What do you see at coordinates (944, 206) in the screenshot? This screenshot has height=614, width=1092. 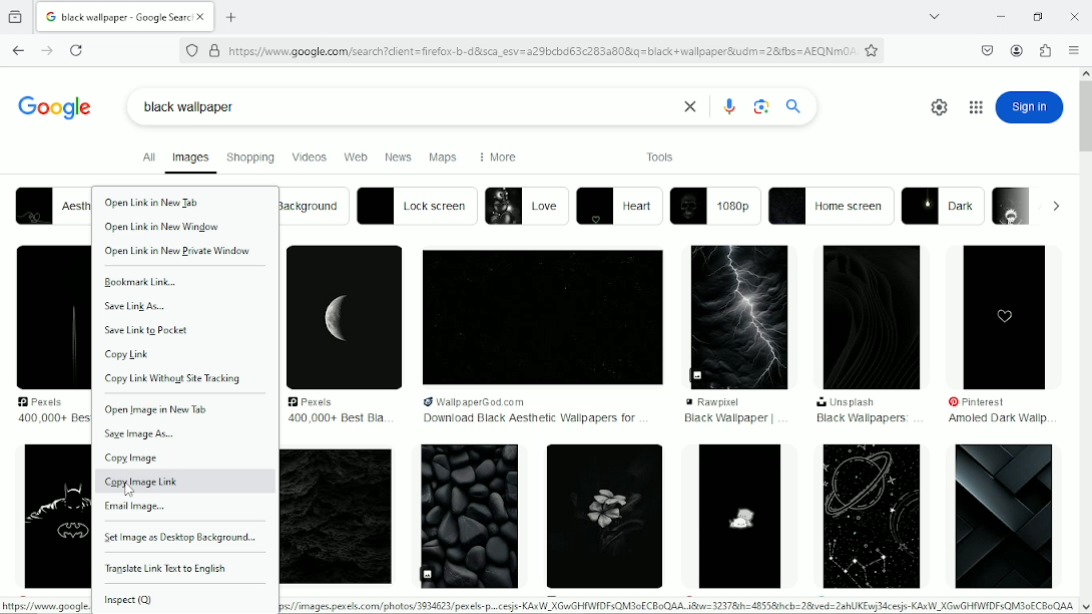 I see `dark` at bounding box center [944, 206].